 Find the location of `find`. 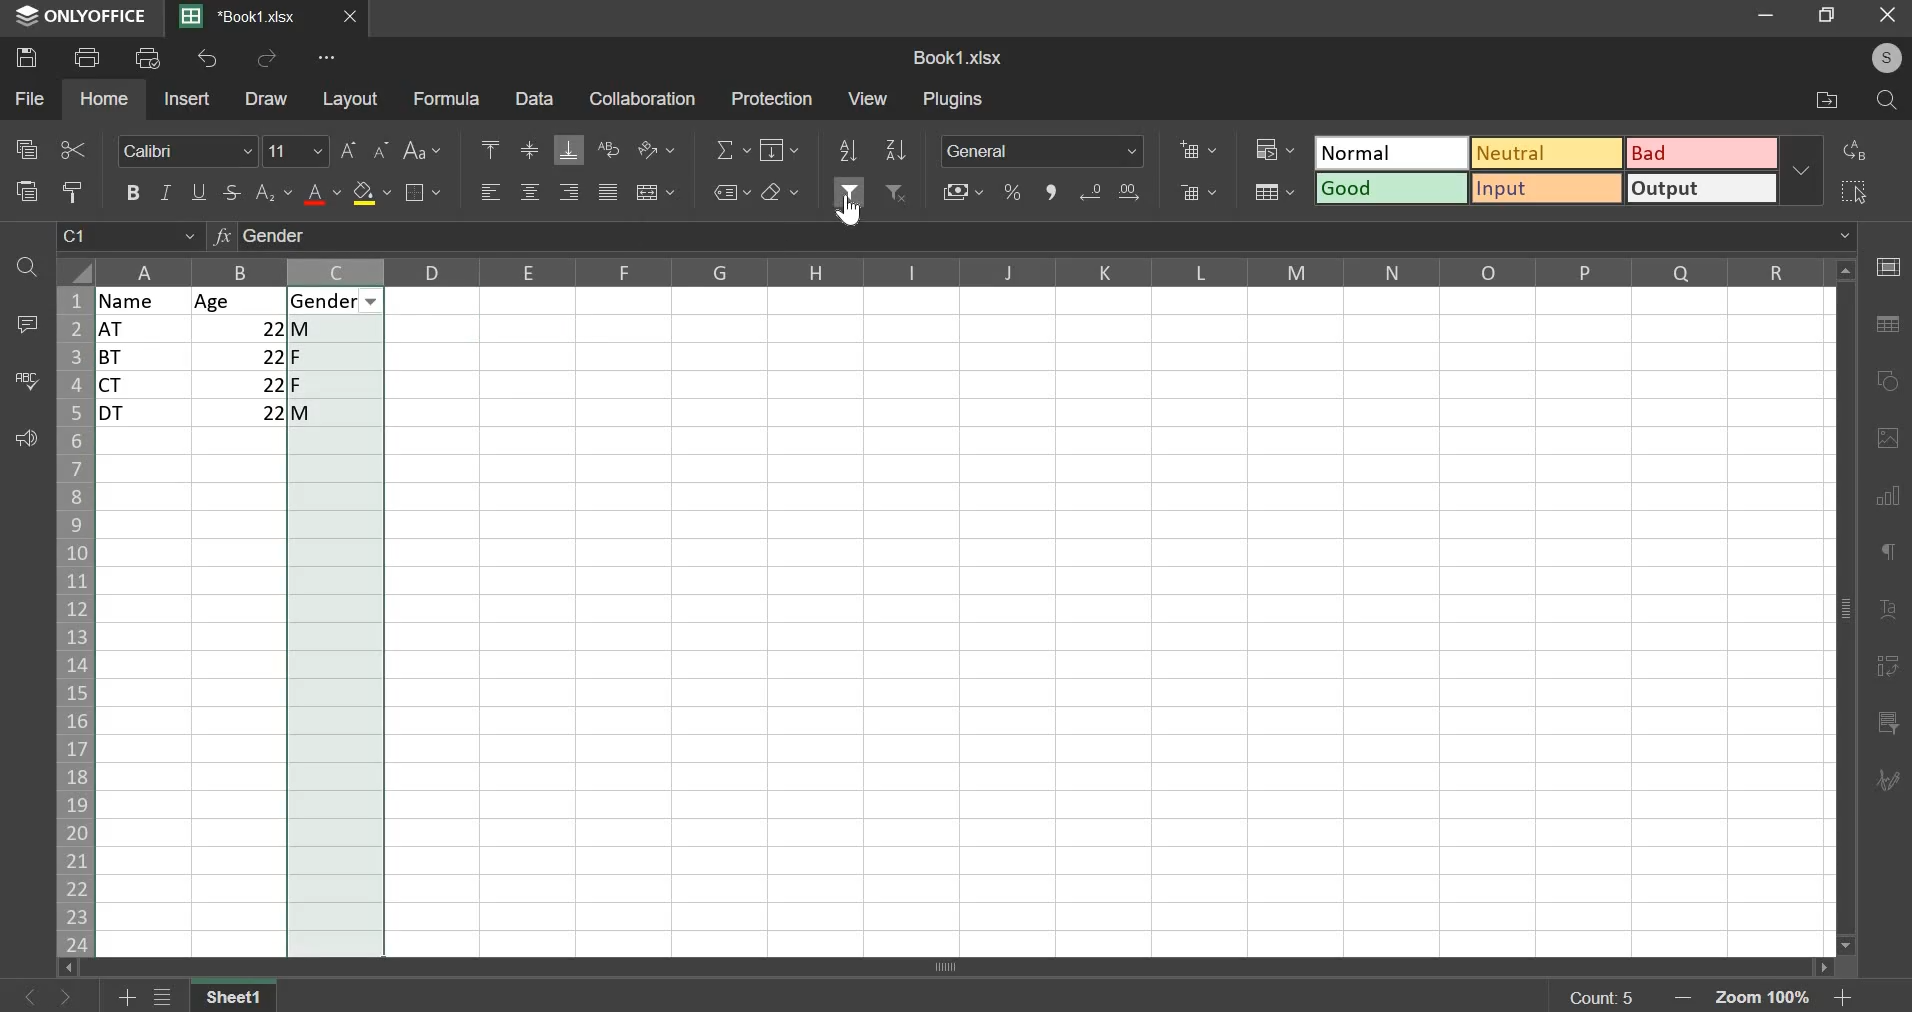

find is located at coordinates (1886, 101).